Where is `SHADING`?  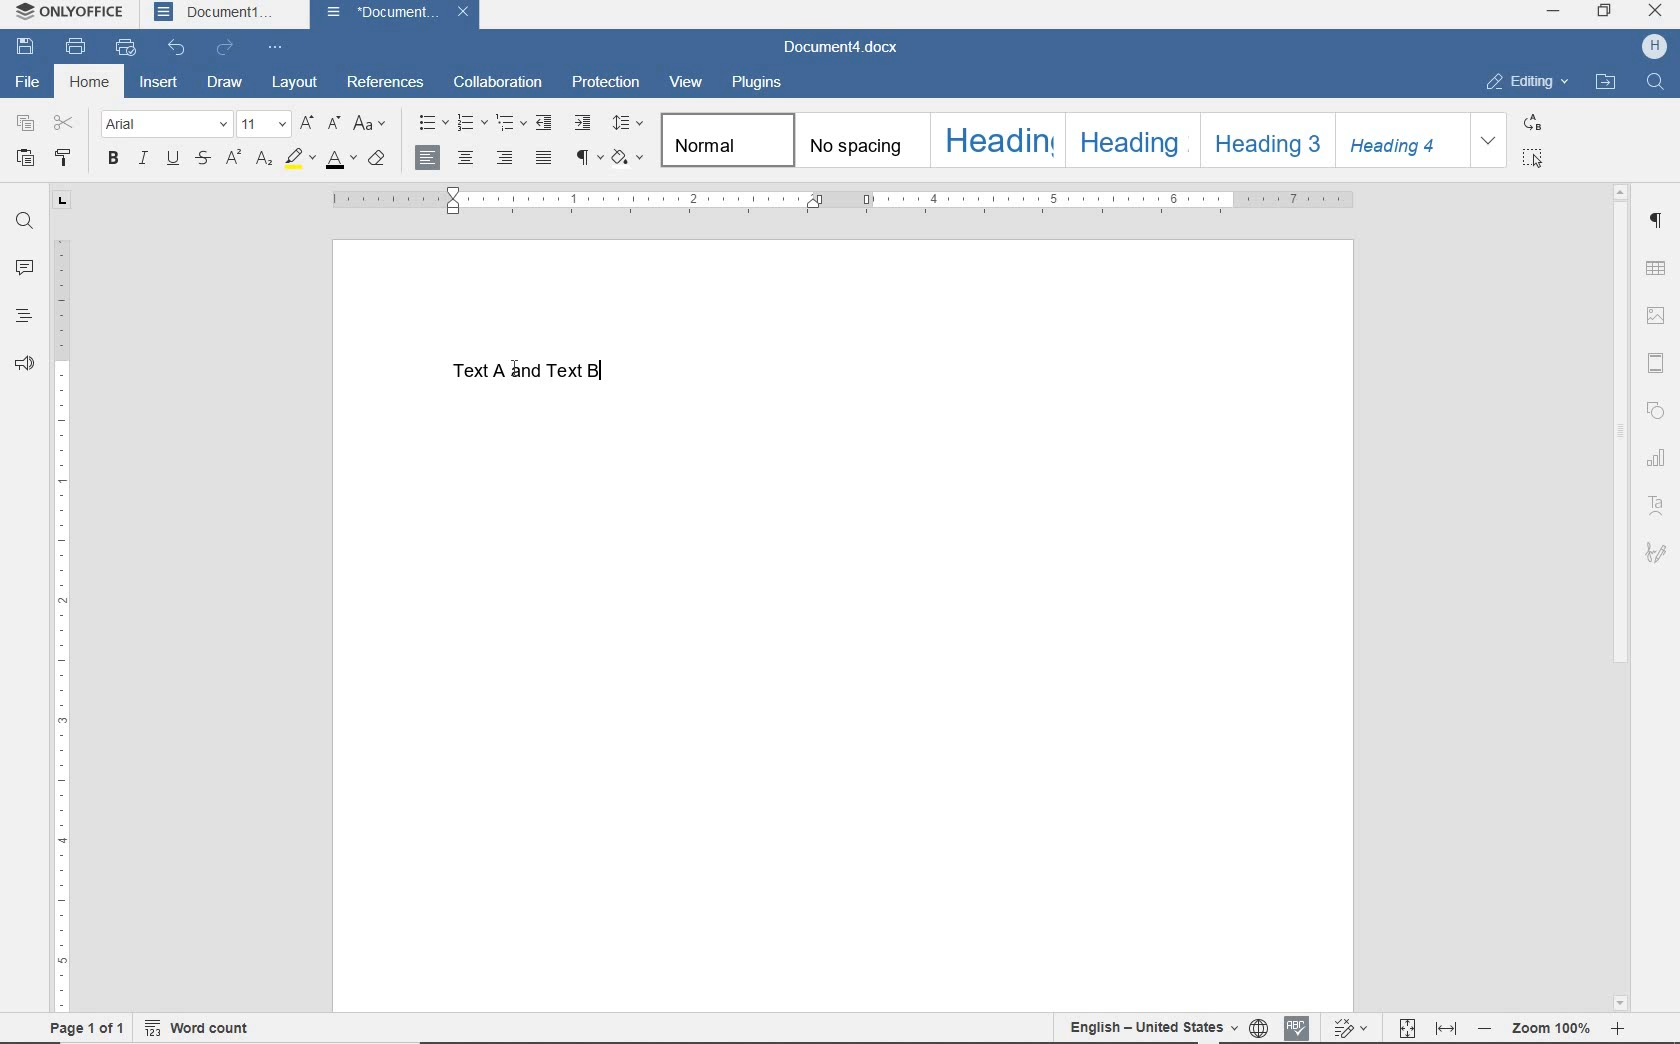
SHADING is located at coordinates (629, 160).